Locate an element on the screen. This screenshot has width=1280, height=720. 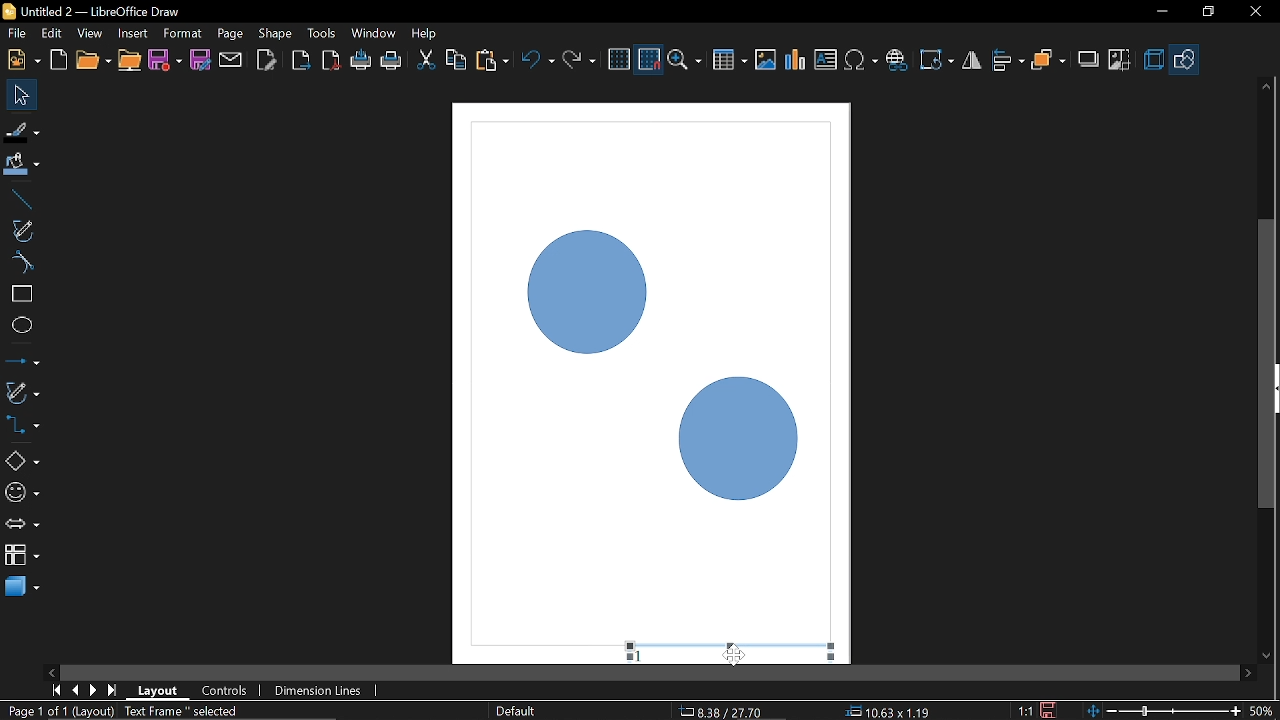
View is located at coordinates (92, 34).